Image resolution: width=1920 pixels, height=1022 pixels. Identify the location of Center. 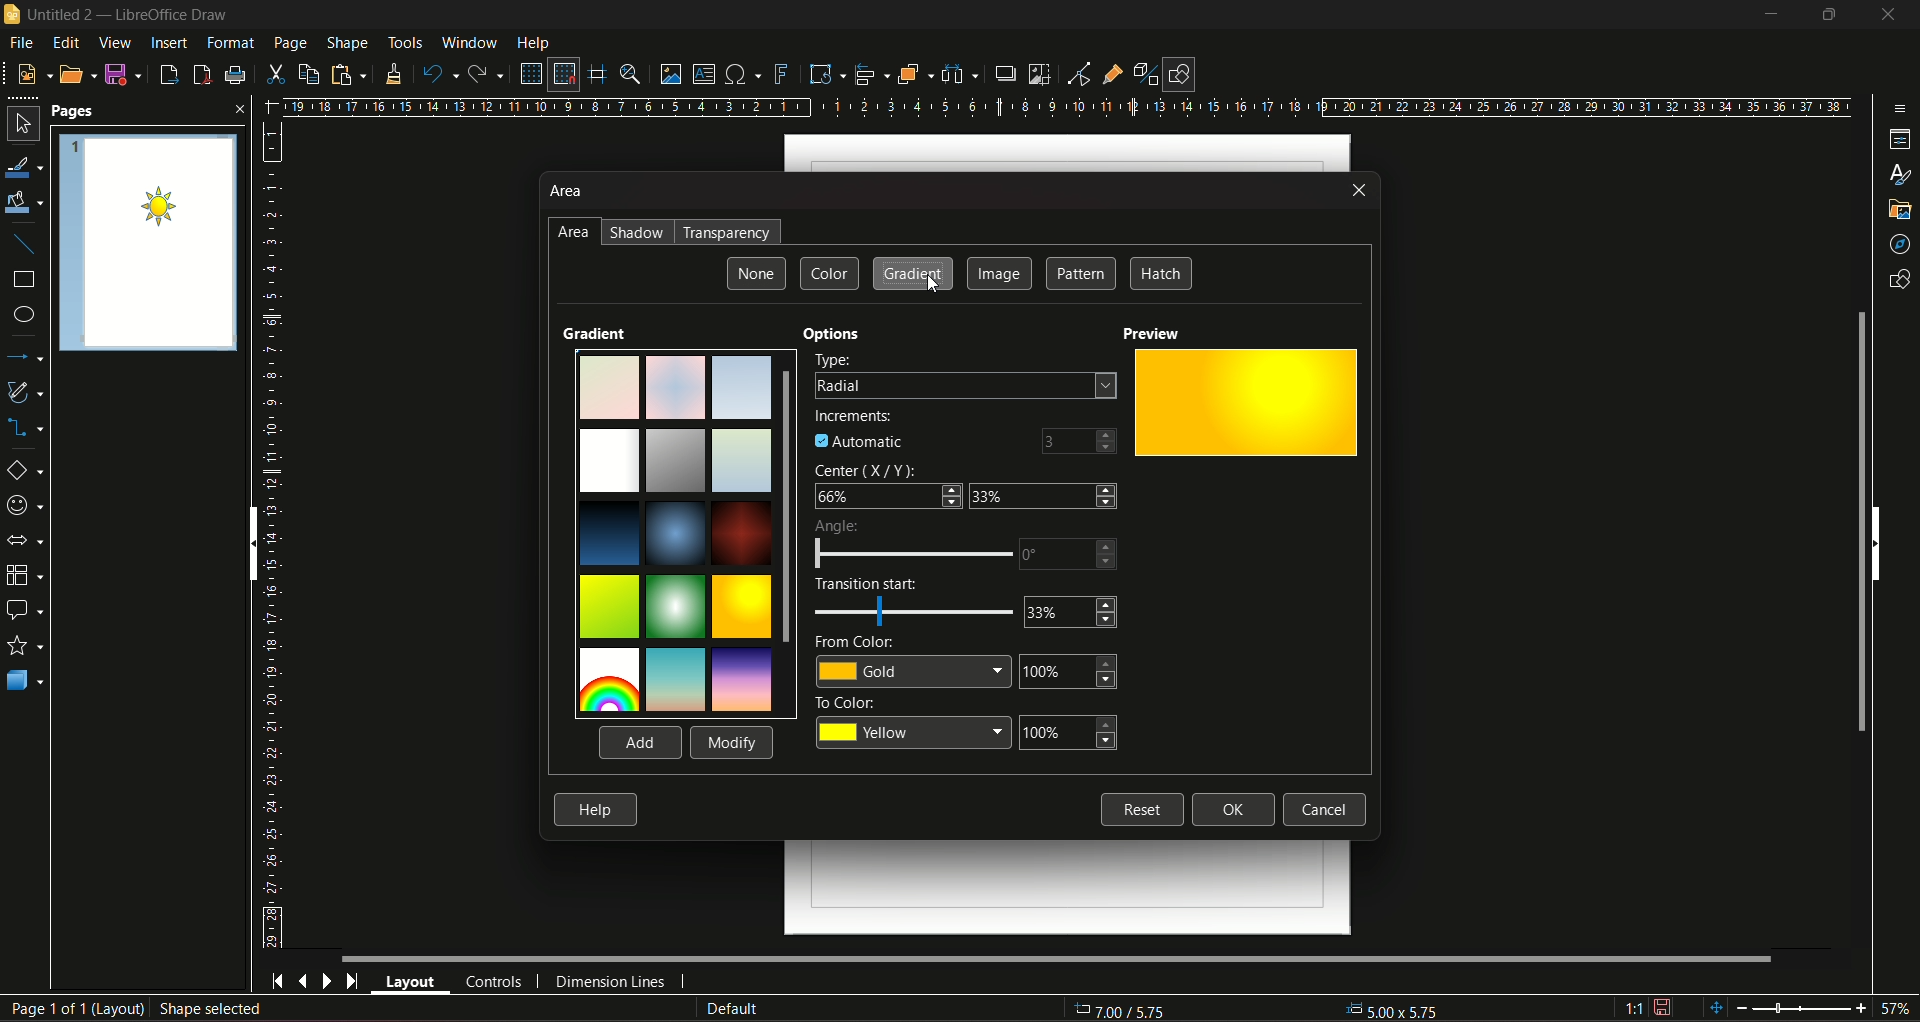
(967, 488).